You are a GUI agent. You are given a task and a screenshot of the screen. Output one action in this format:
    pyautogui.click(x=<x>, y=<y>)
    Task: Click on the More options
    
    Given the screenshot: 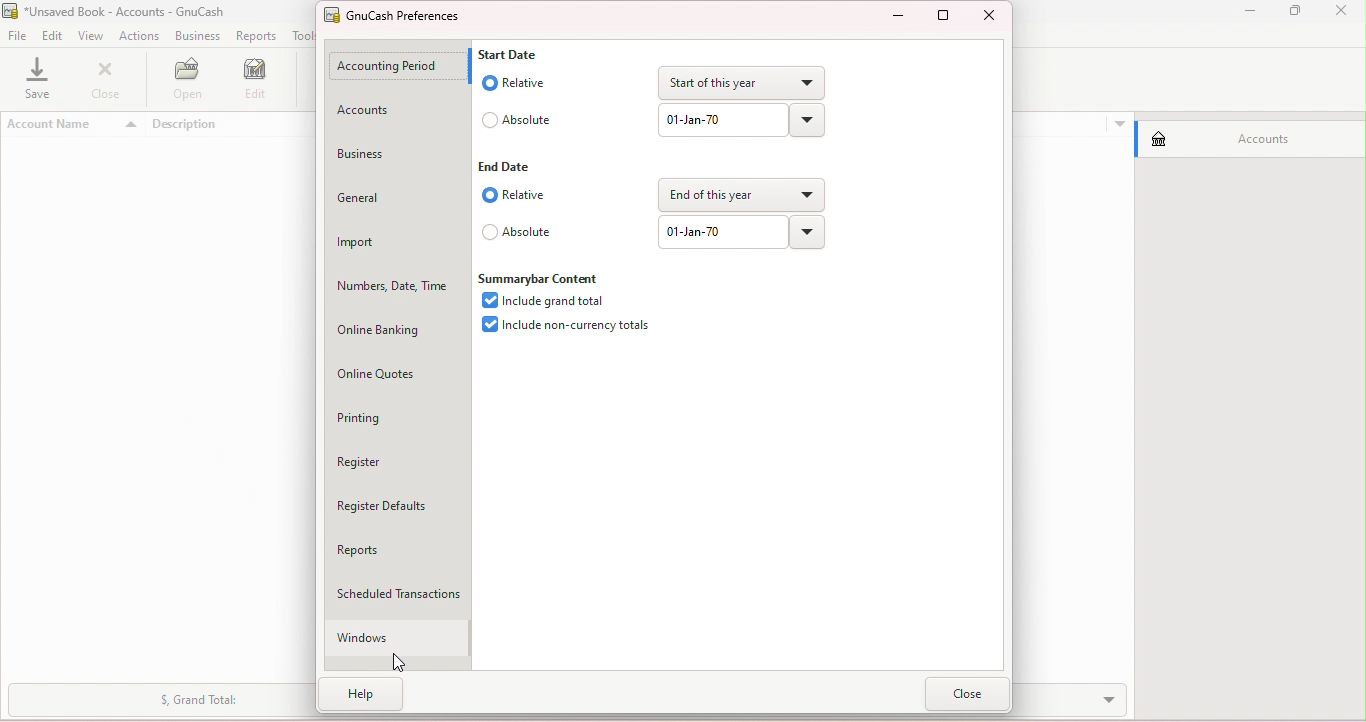 What is the action you would take?
    pyautogui.click(x=1118, y=122)
    